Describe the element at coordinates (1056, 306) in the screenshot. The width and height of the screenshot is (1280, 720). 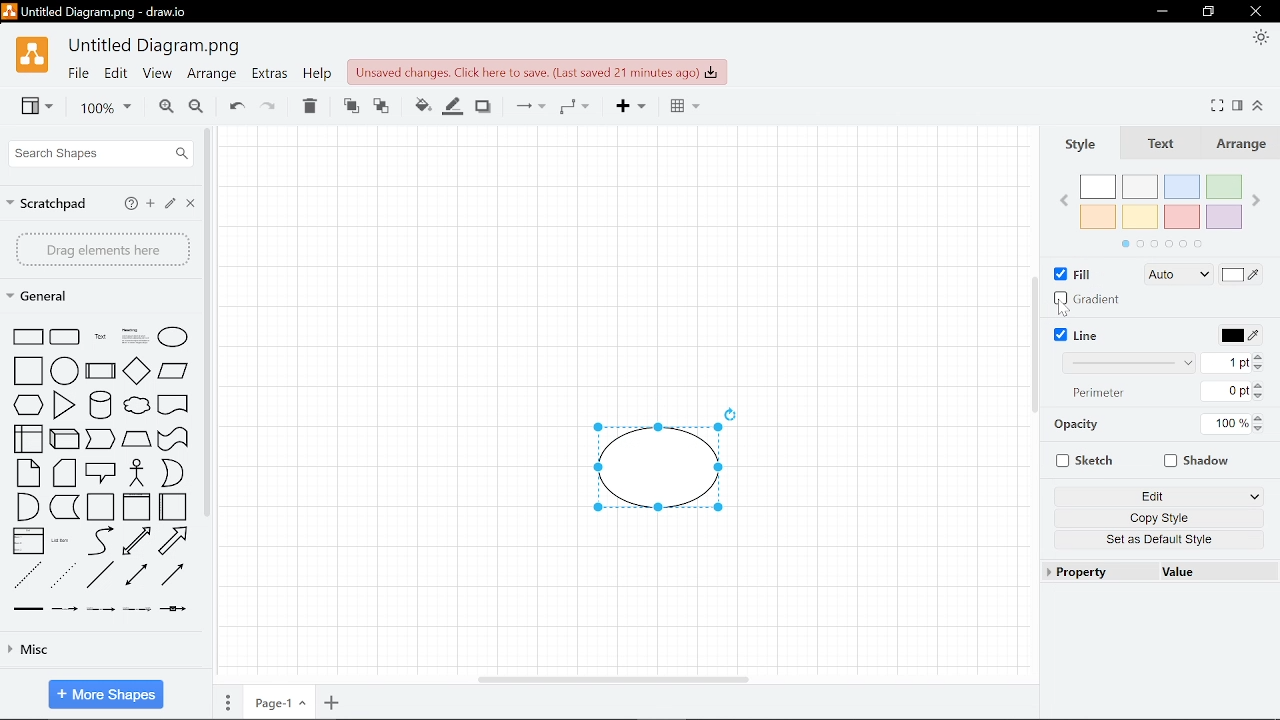
I see `Cursor` at that location.